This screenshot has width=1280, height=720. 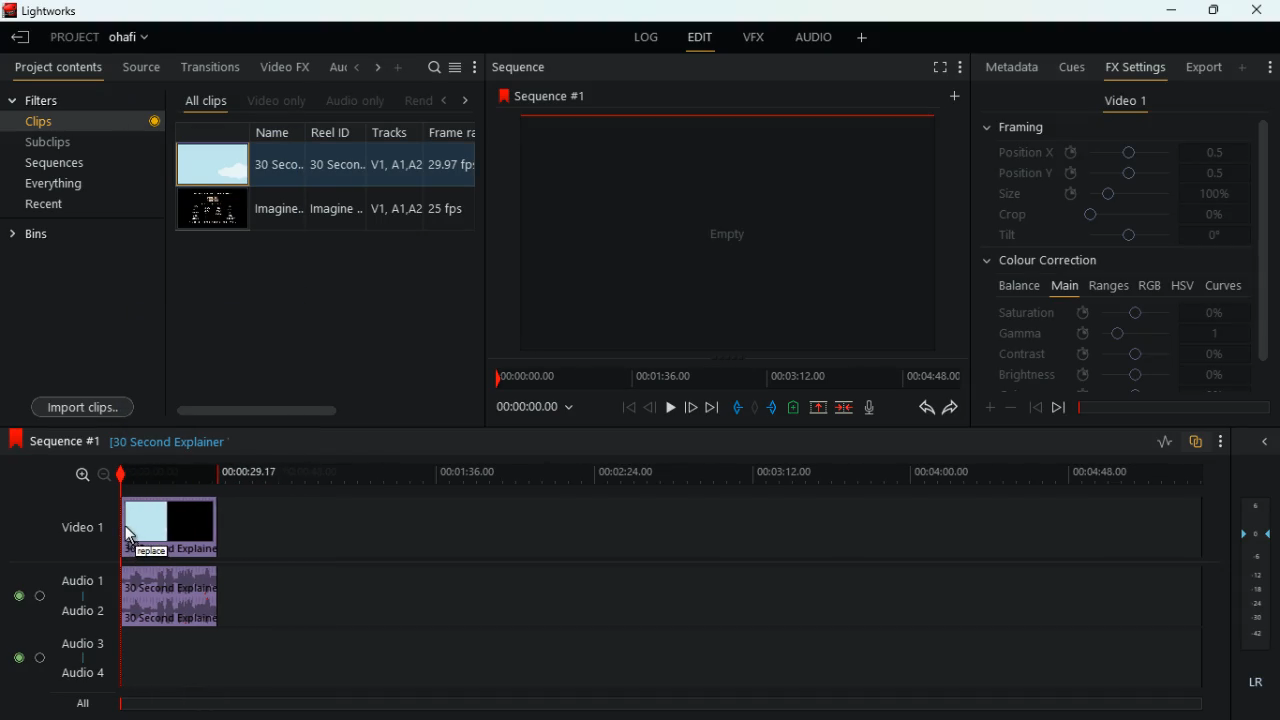 I want to click on menu, so click(x=455, y=67).